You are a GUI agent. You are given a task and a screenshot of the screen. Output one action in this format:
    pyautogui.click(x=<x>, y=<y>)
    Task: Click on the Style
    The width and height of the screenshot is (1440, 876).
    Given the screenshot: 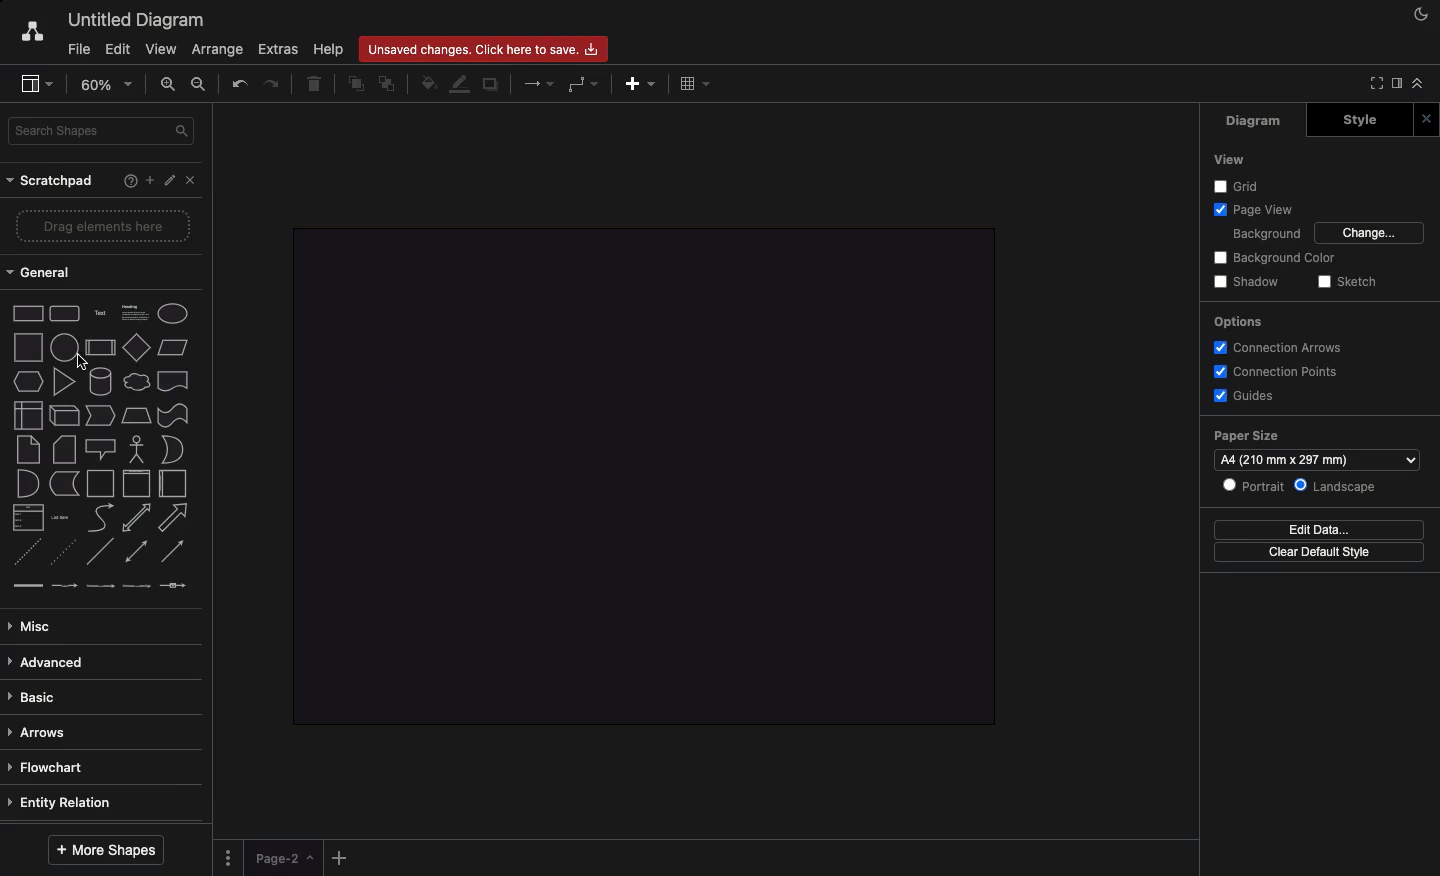 What is the action you would take?
    pyautogui.click(x=1362, y=120)
    